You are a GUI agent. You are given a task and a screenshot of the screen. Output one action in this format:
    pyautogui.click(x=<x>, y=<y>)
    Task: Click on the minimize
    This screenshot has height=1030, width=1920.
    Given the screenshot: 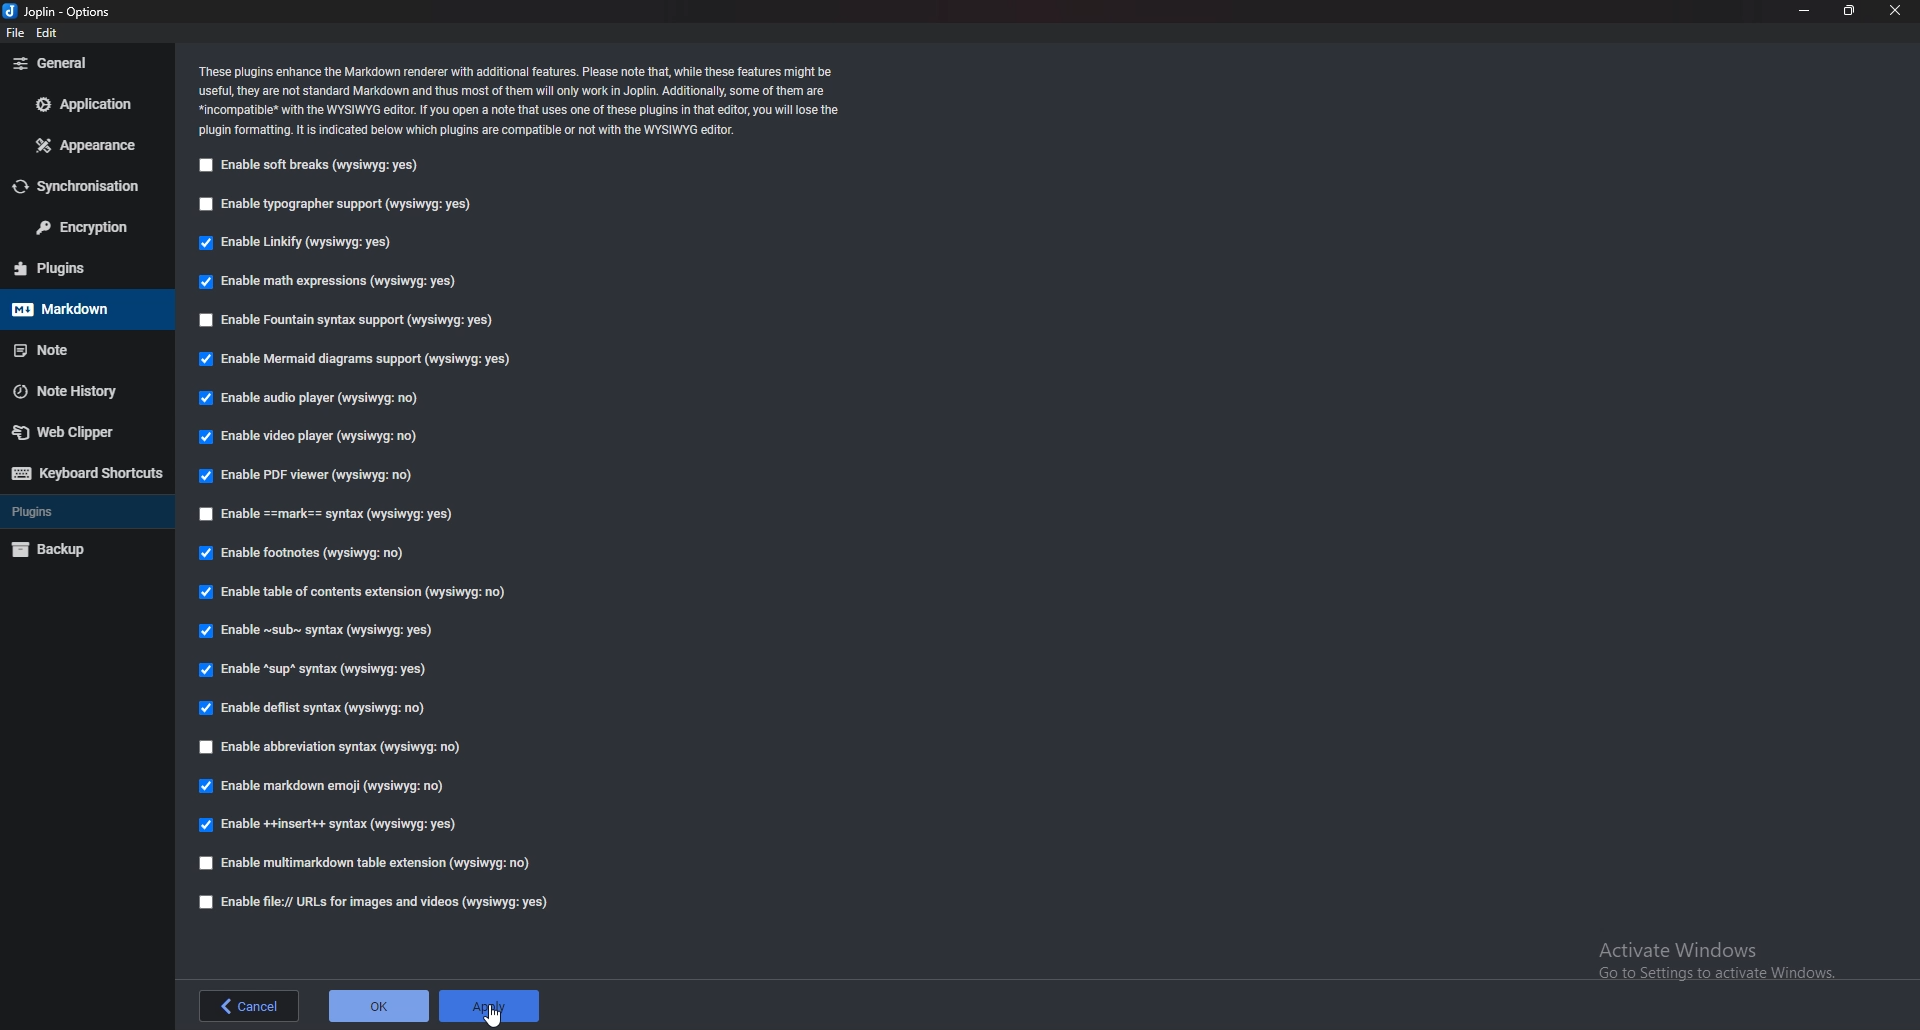 What is the action you would take?
    pyautogui.click(x=1804, y=10)
    